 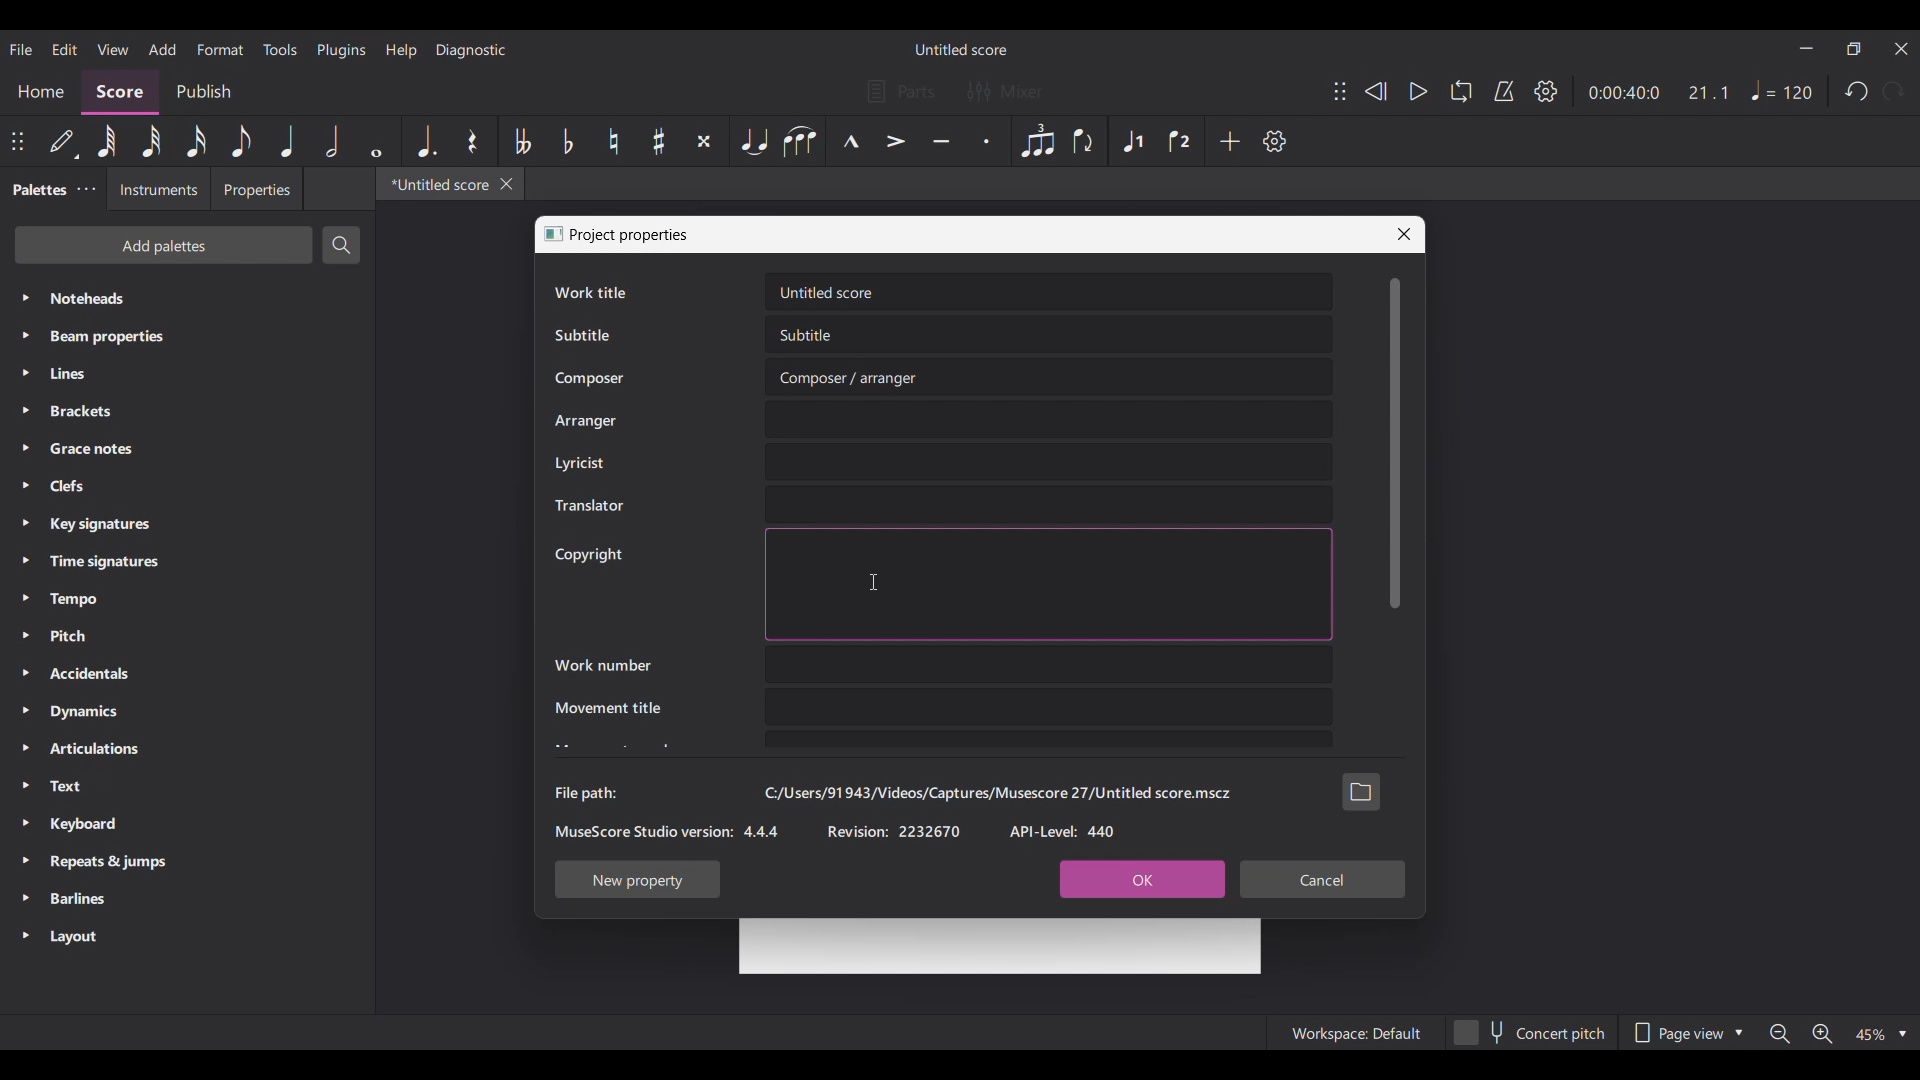 I want to click on Page view options, so click(x=1685, y=1033).